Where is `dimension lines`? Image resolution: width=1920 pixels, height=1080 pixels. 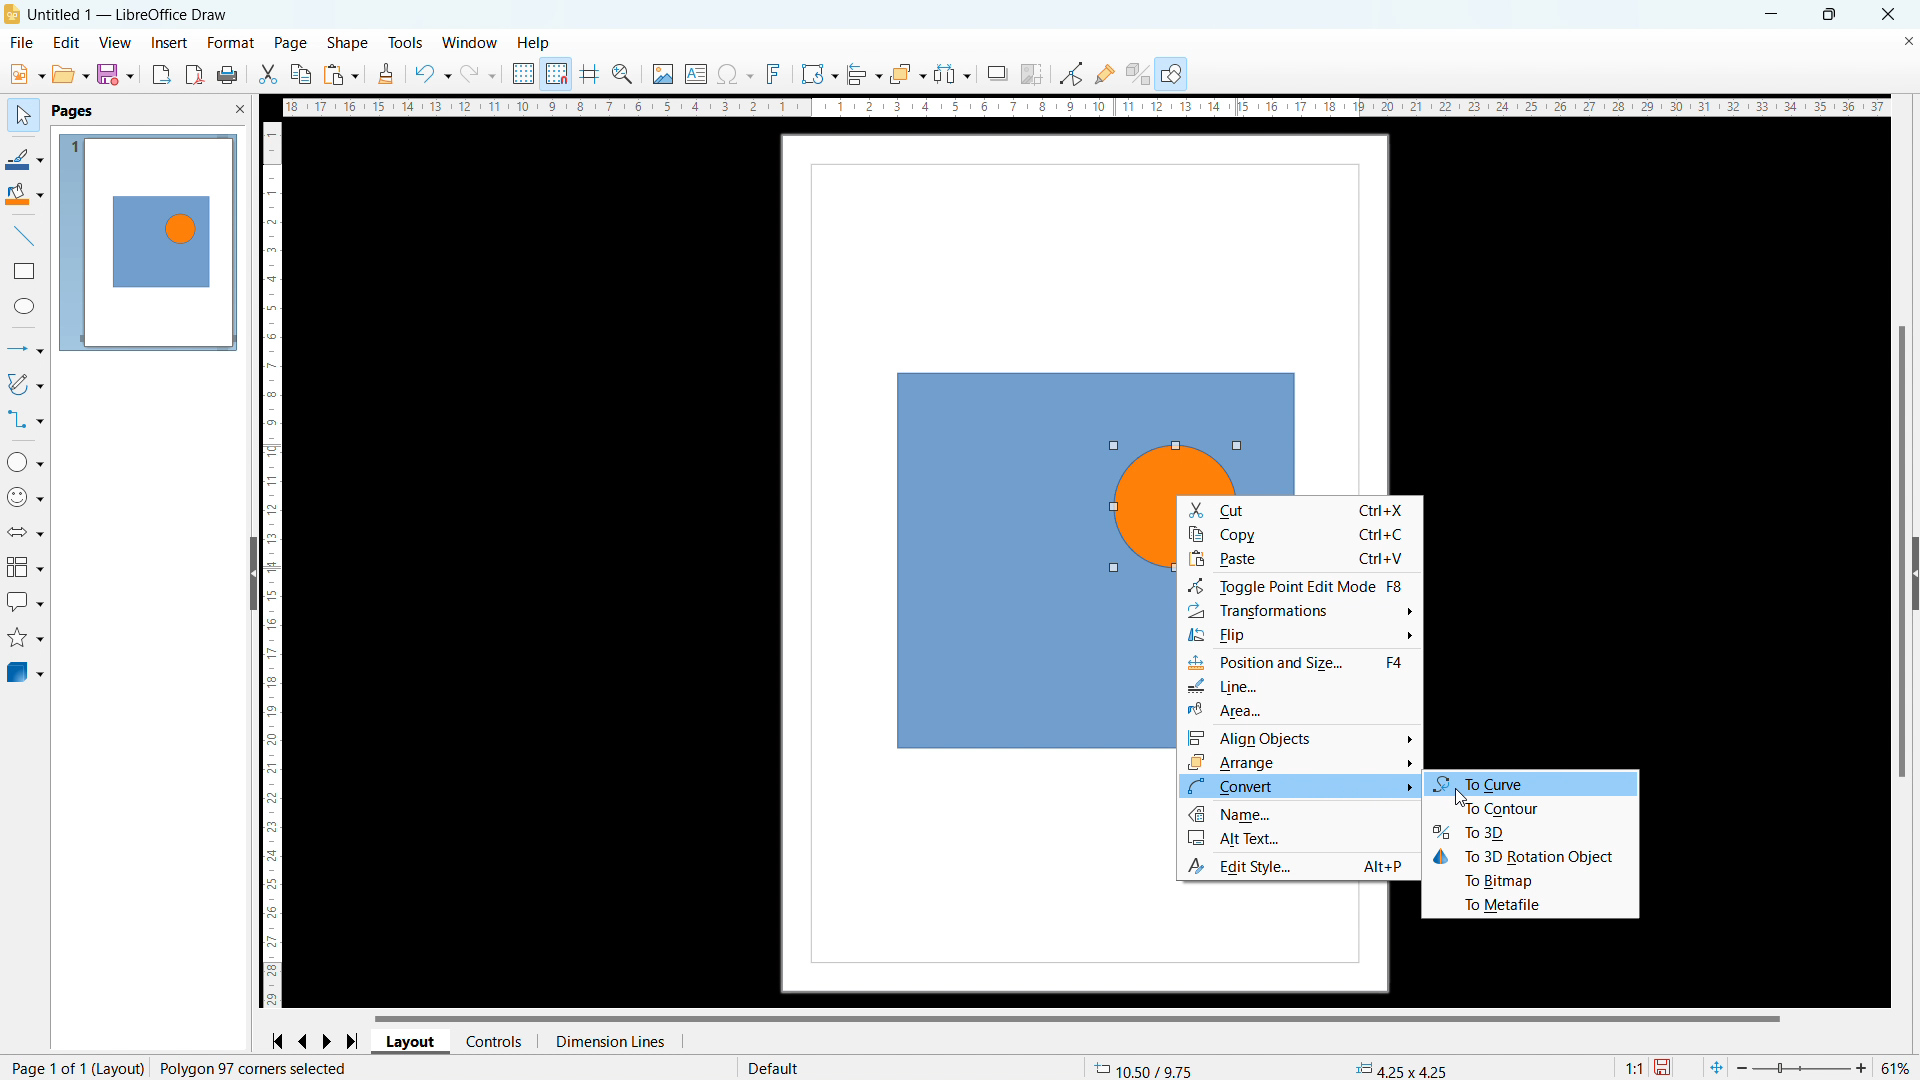
dimension lines is located at coordinates (607, 1041).